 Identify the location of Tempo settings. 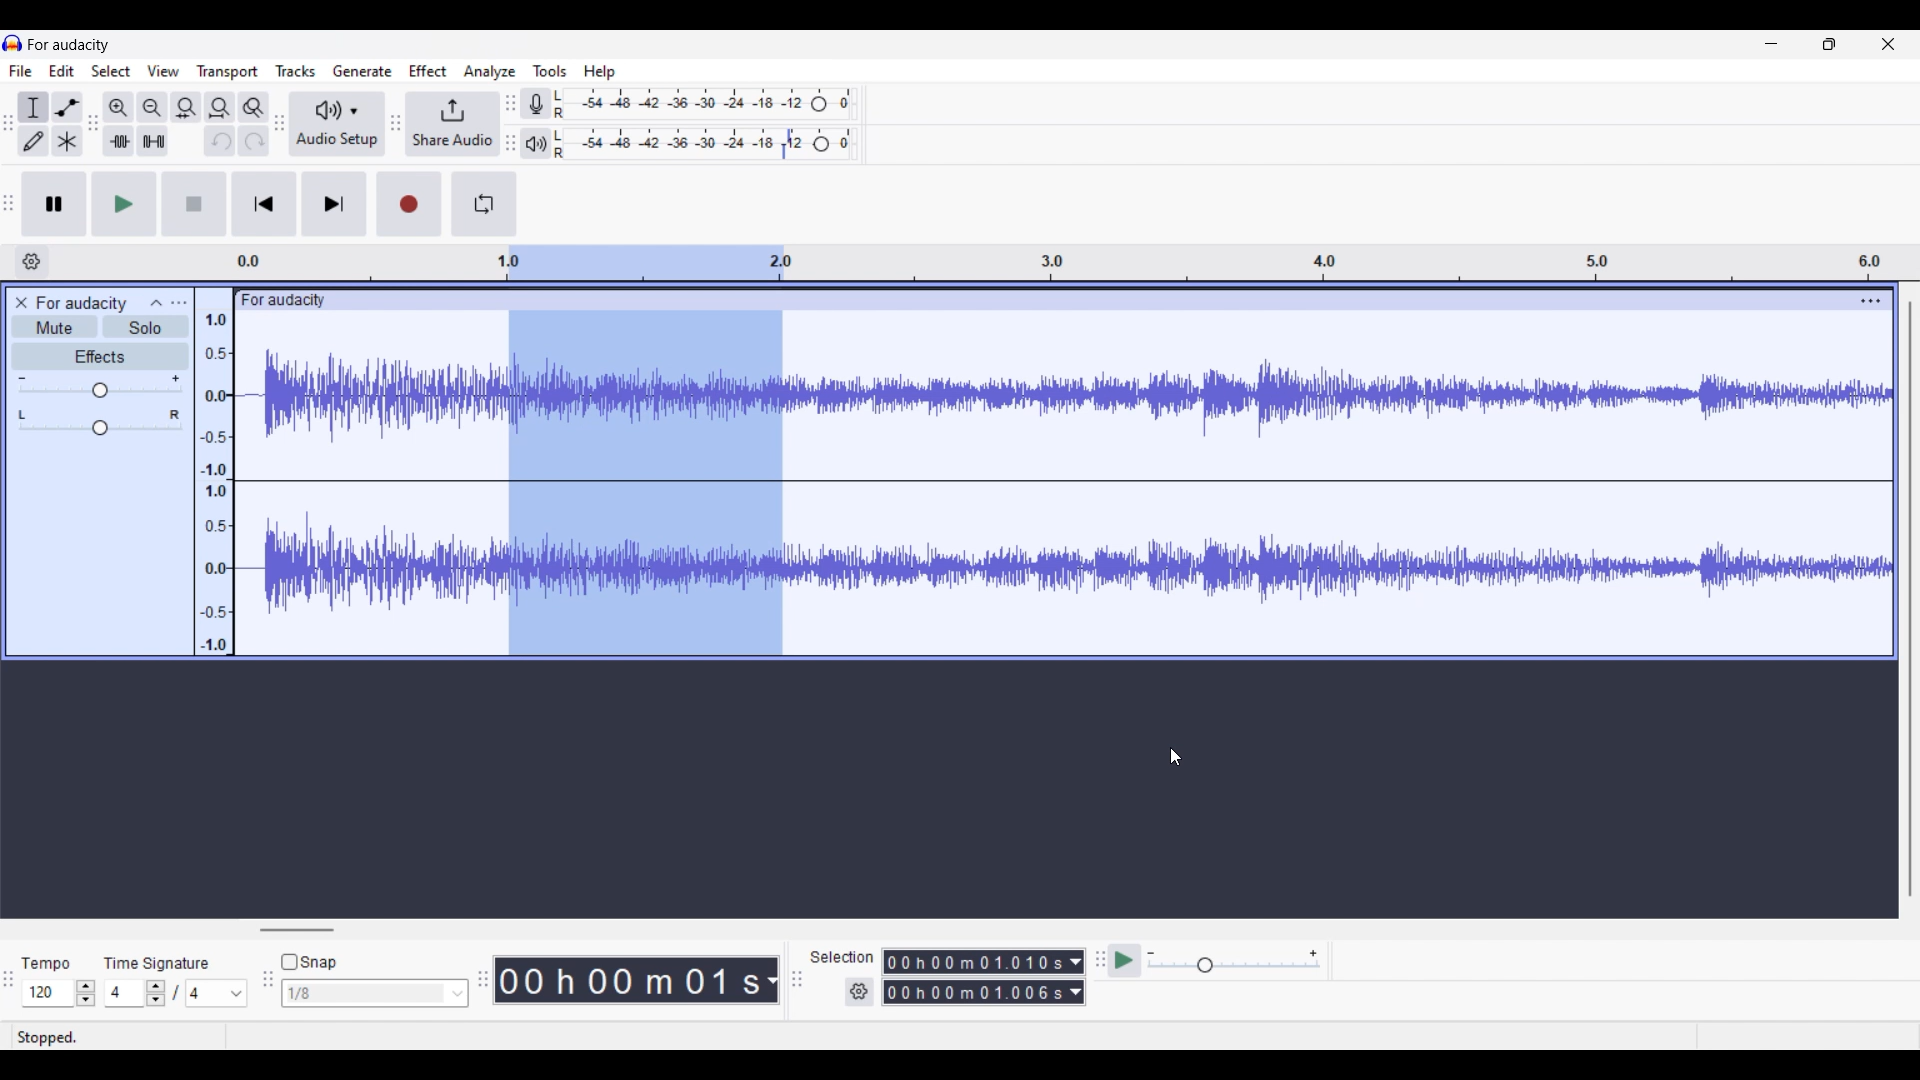
(59, 993).